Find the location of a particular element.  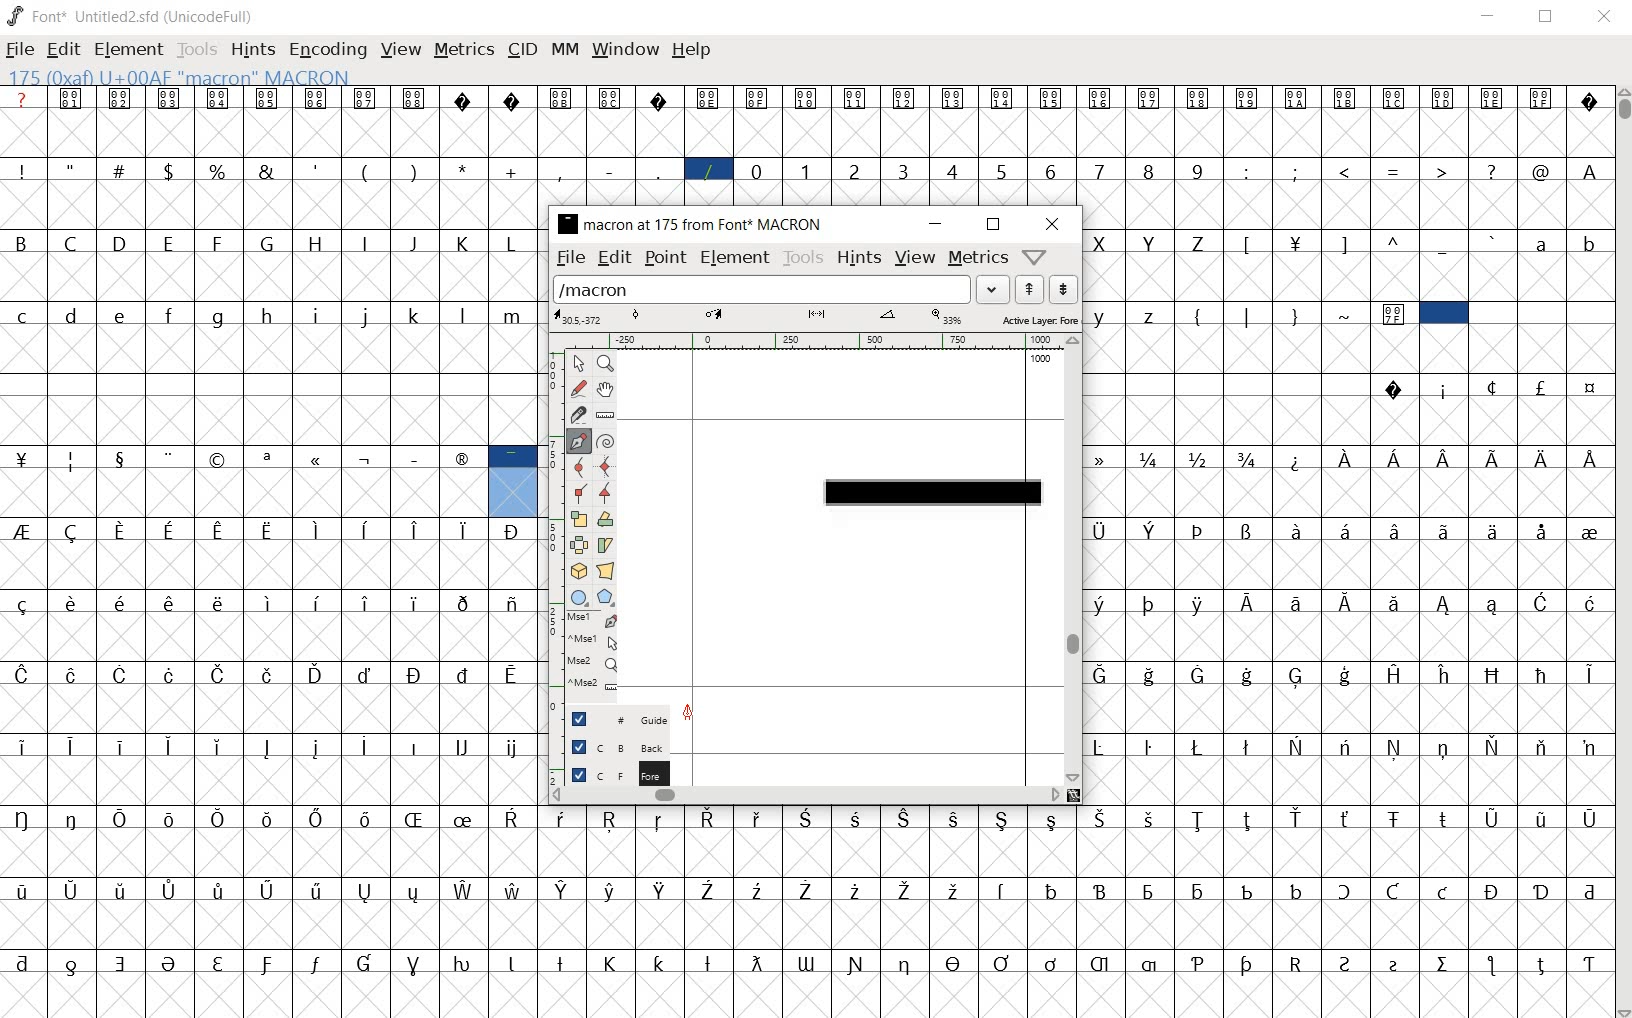

Maximize is located at coordinates (1550, 20).